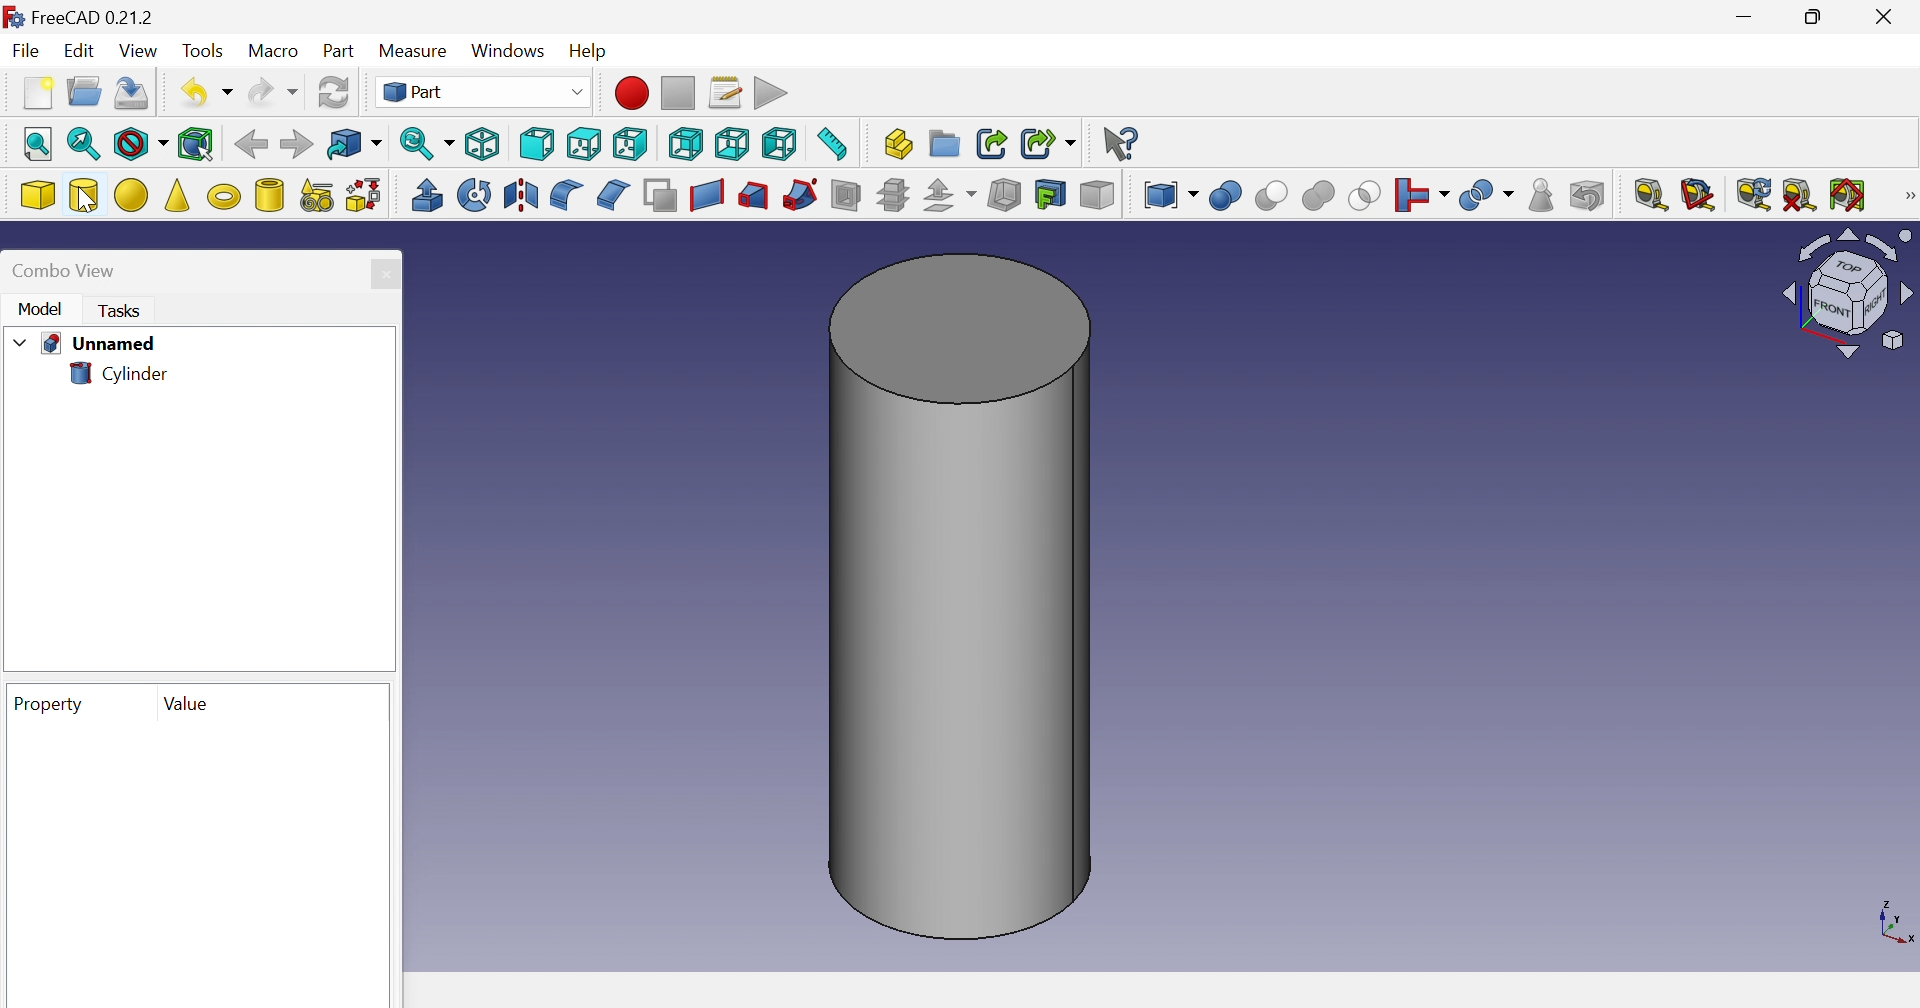 The image size is (1920, 1008). I want to click on Macros, so click(725, 91).